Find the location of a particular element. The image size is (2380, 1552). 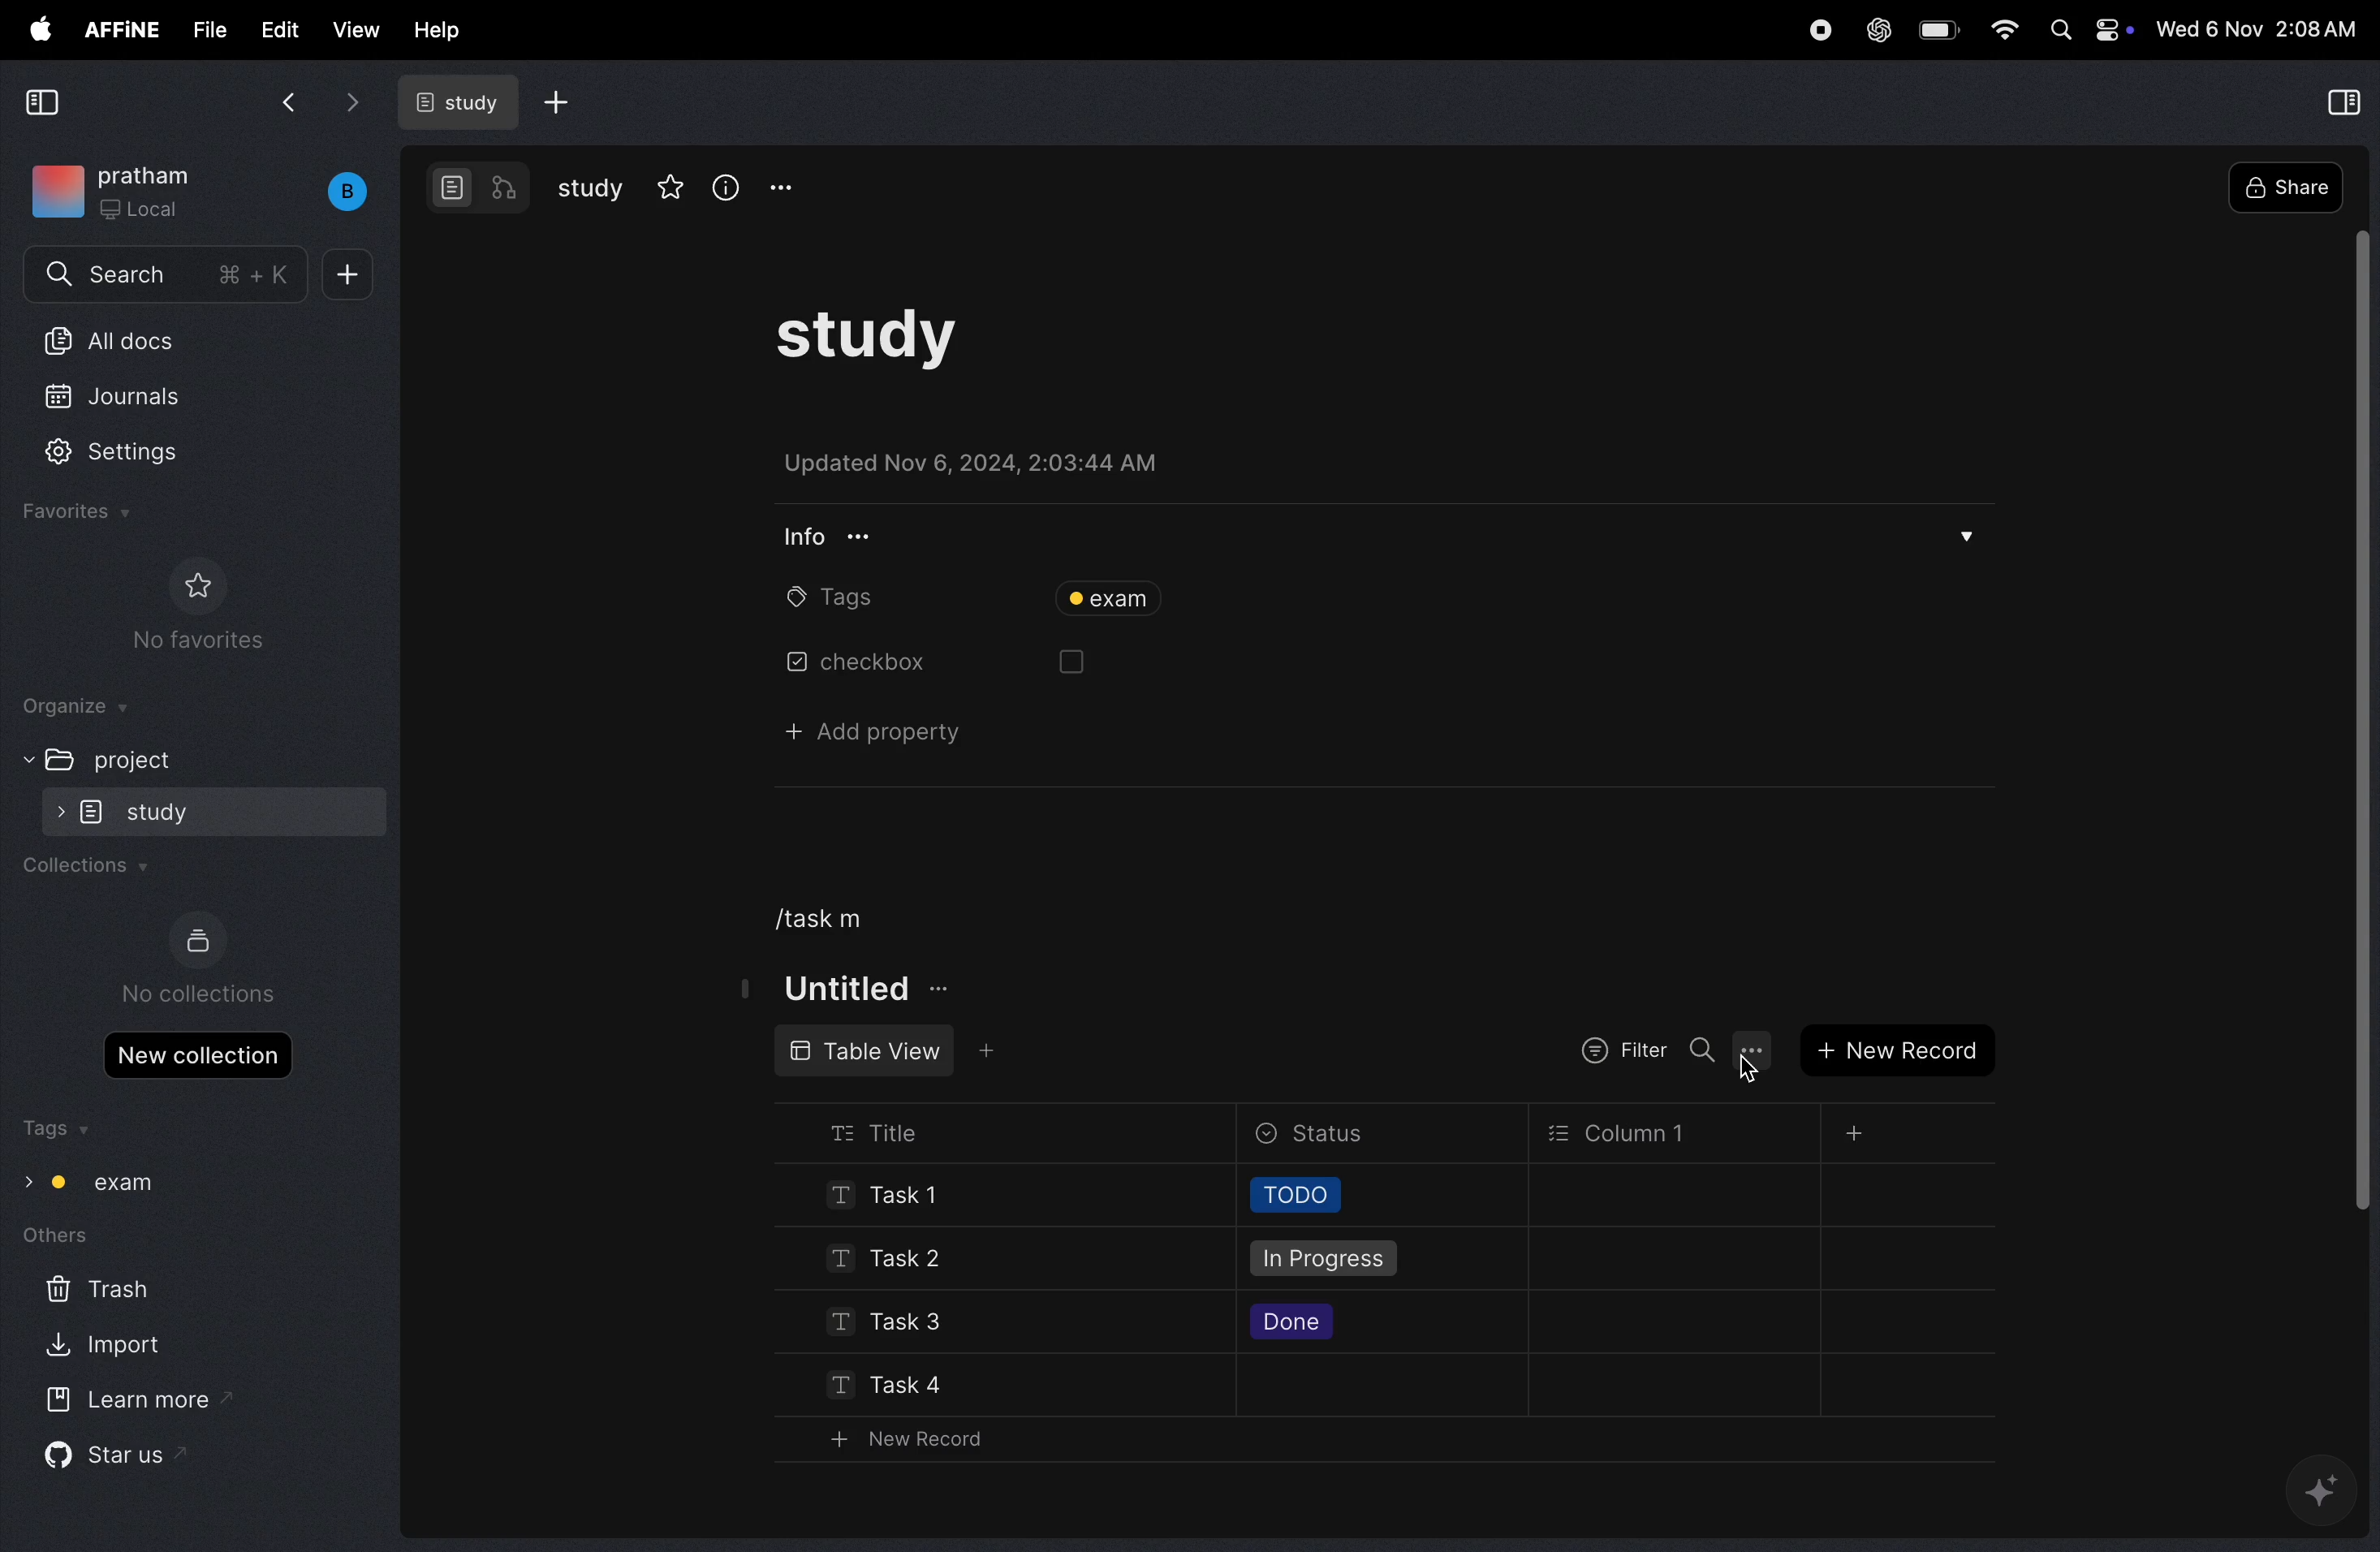

favourites is located at coordinates (84, 517).